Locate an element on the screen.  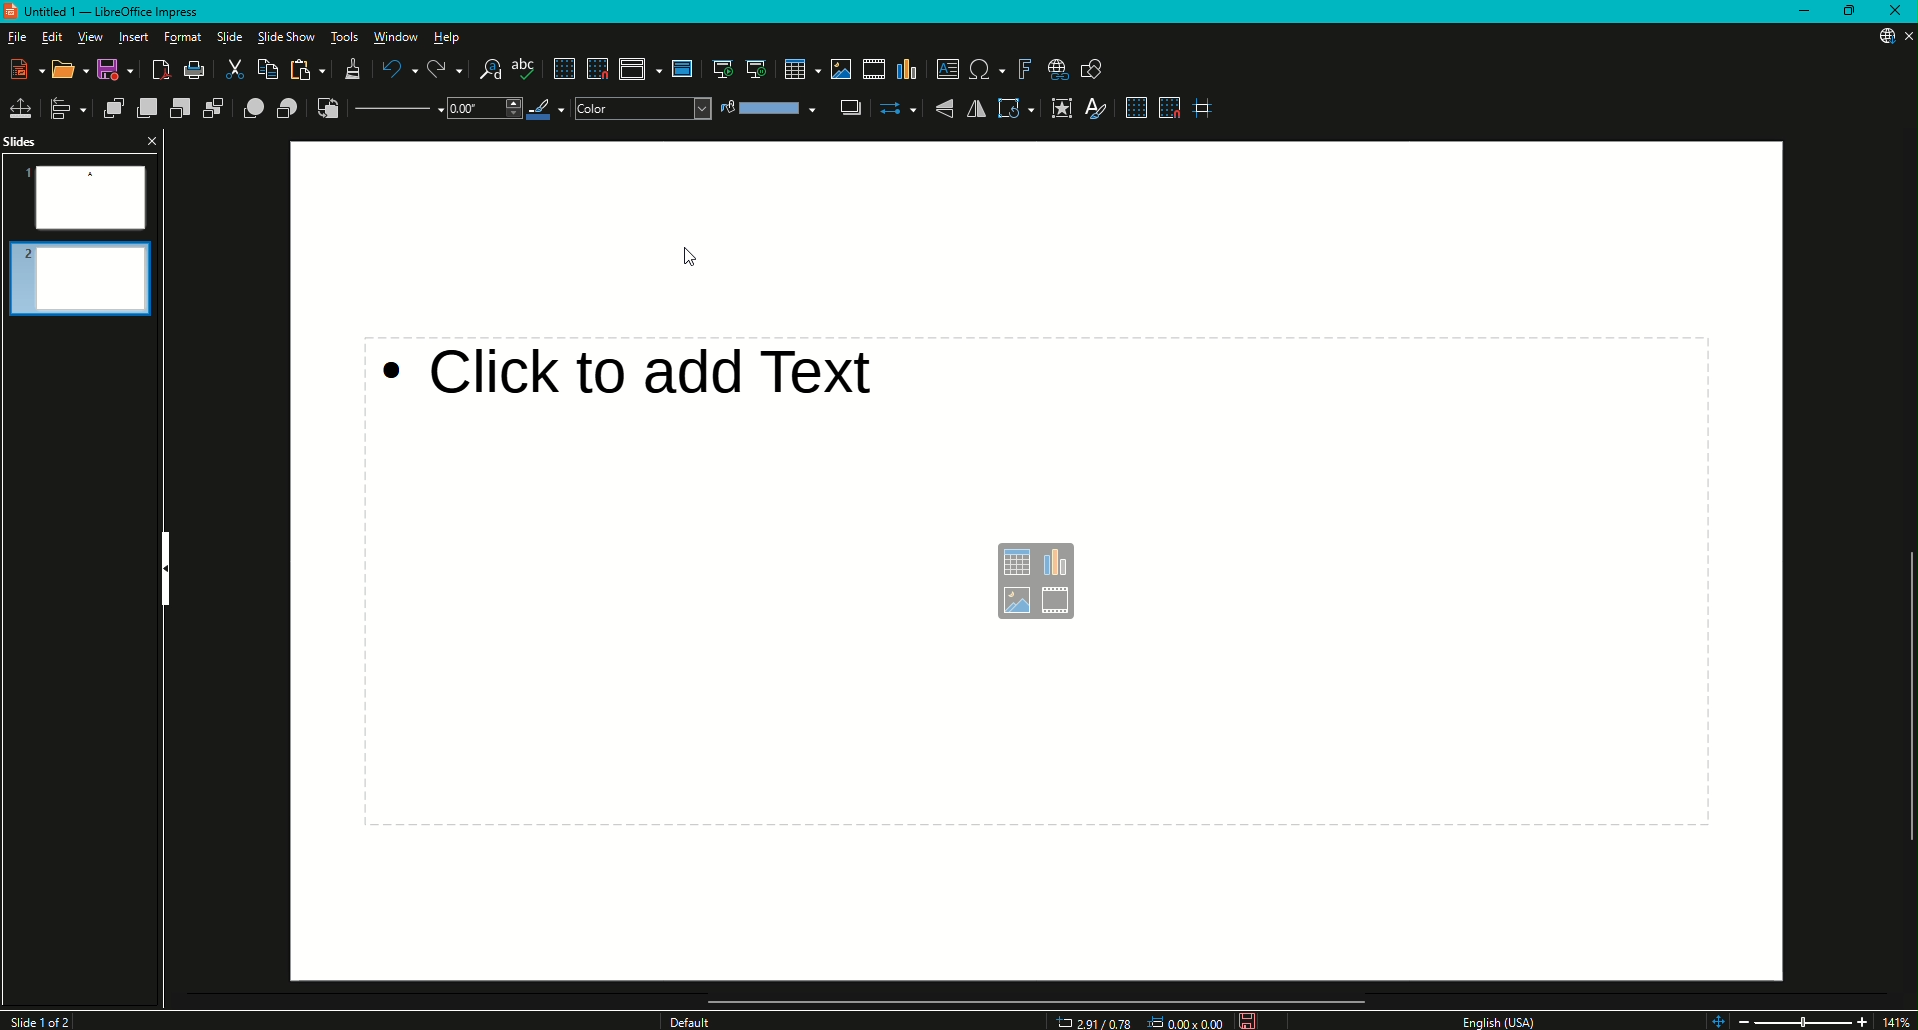
Drop Down is located at coordinates (480, 113).